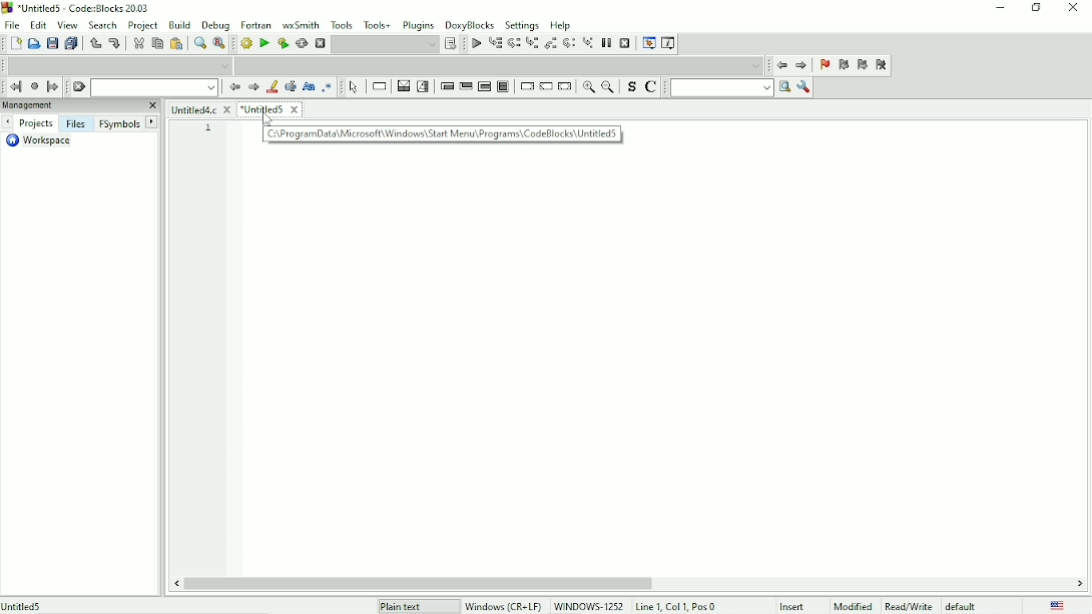 The width and height of the screenshot is (1092, 614). I want to click on Counting loop, so click(484, 86).